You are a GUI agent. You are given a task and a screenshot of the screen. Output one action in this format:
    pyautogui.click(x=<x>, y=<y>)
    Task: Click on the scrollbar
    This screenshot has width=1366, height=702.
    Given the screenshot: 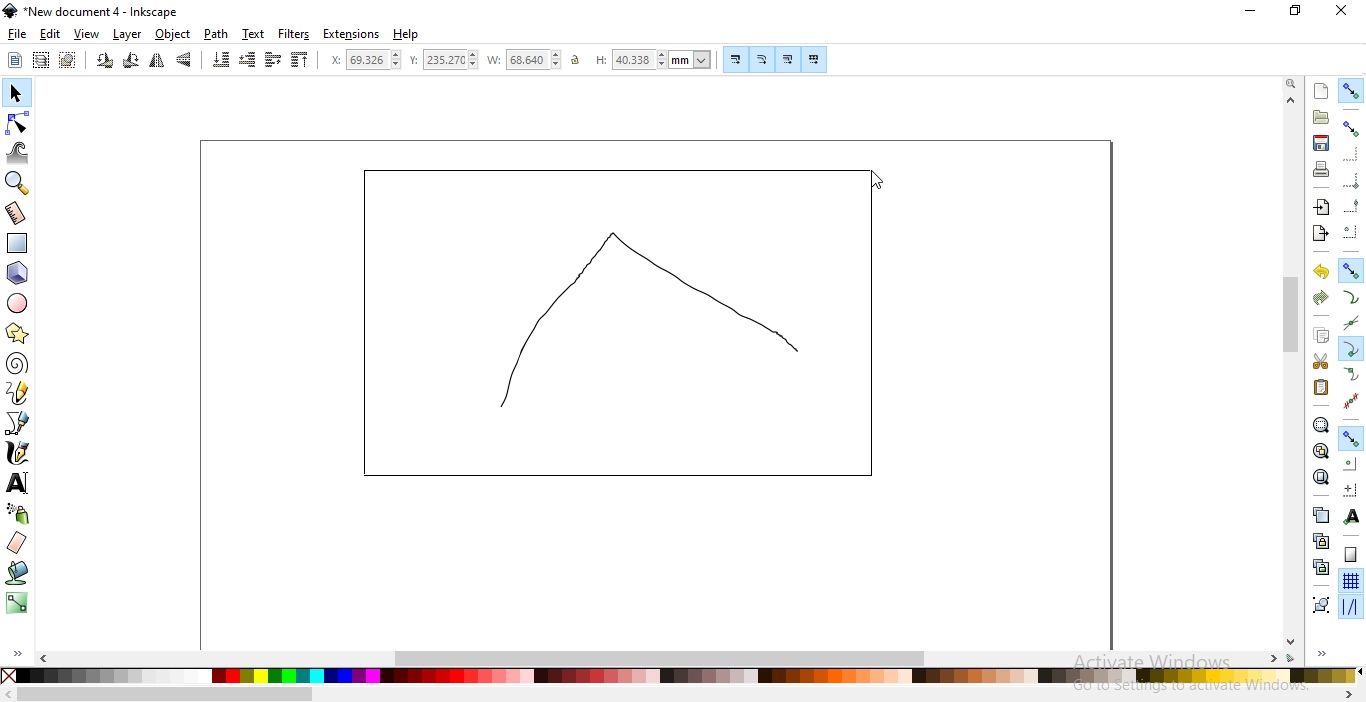 What is the action you would take?
    pyautogui.click(x=663, y=656)
    